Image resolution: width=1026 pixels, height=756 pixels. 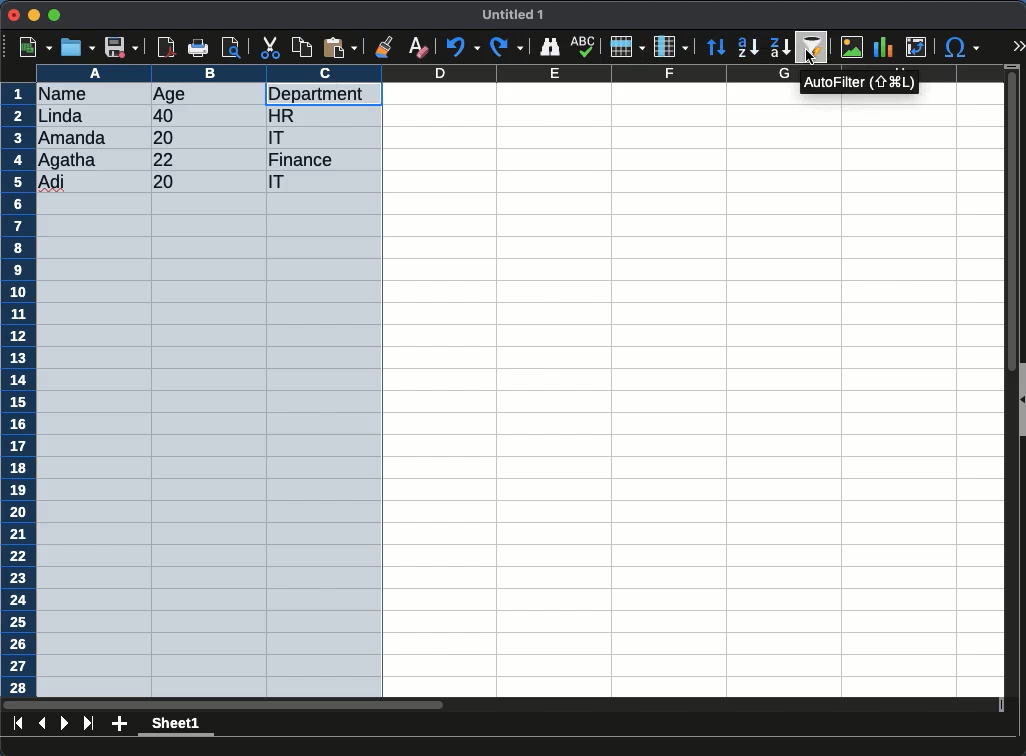 I want to click on descending, so click(x=779, y=46).